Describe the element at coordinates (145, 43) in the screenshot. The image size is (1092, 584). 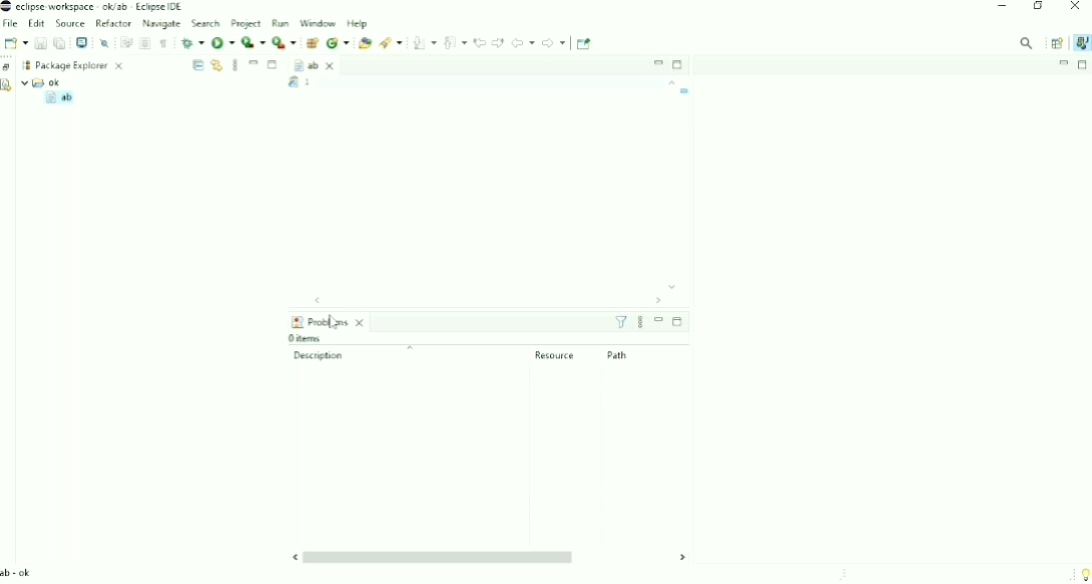
I see `Toggle Block Selection` at that location.